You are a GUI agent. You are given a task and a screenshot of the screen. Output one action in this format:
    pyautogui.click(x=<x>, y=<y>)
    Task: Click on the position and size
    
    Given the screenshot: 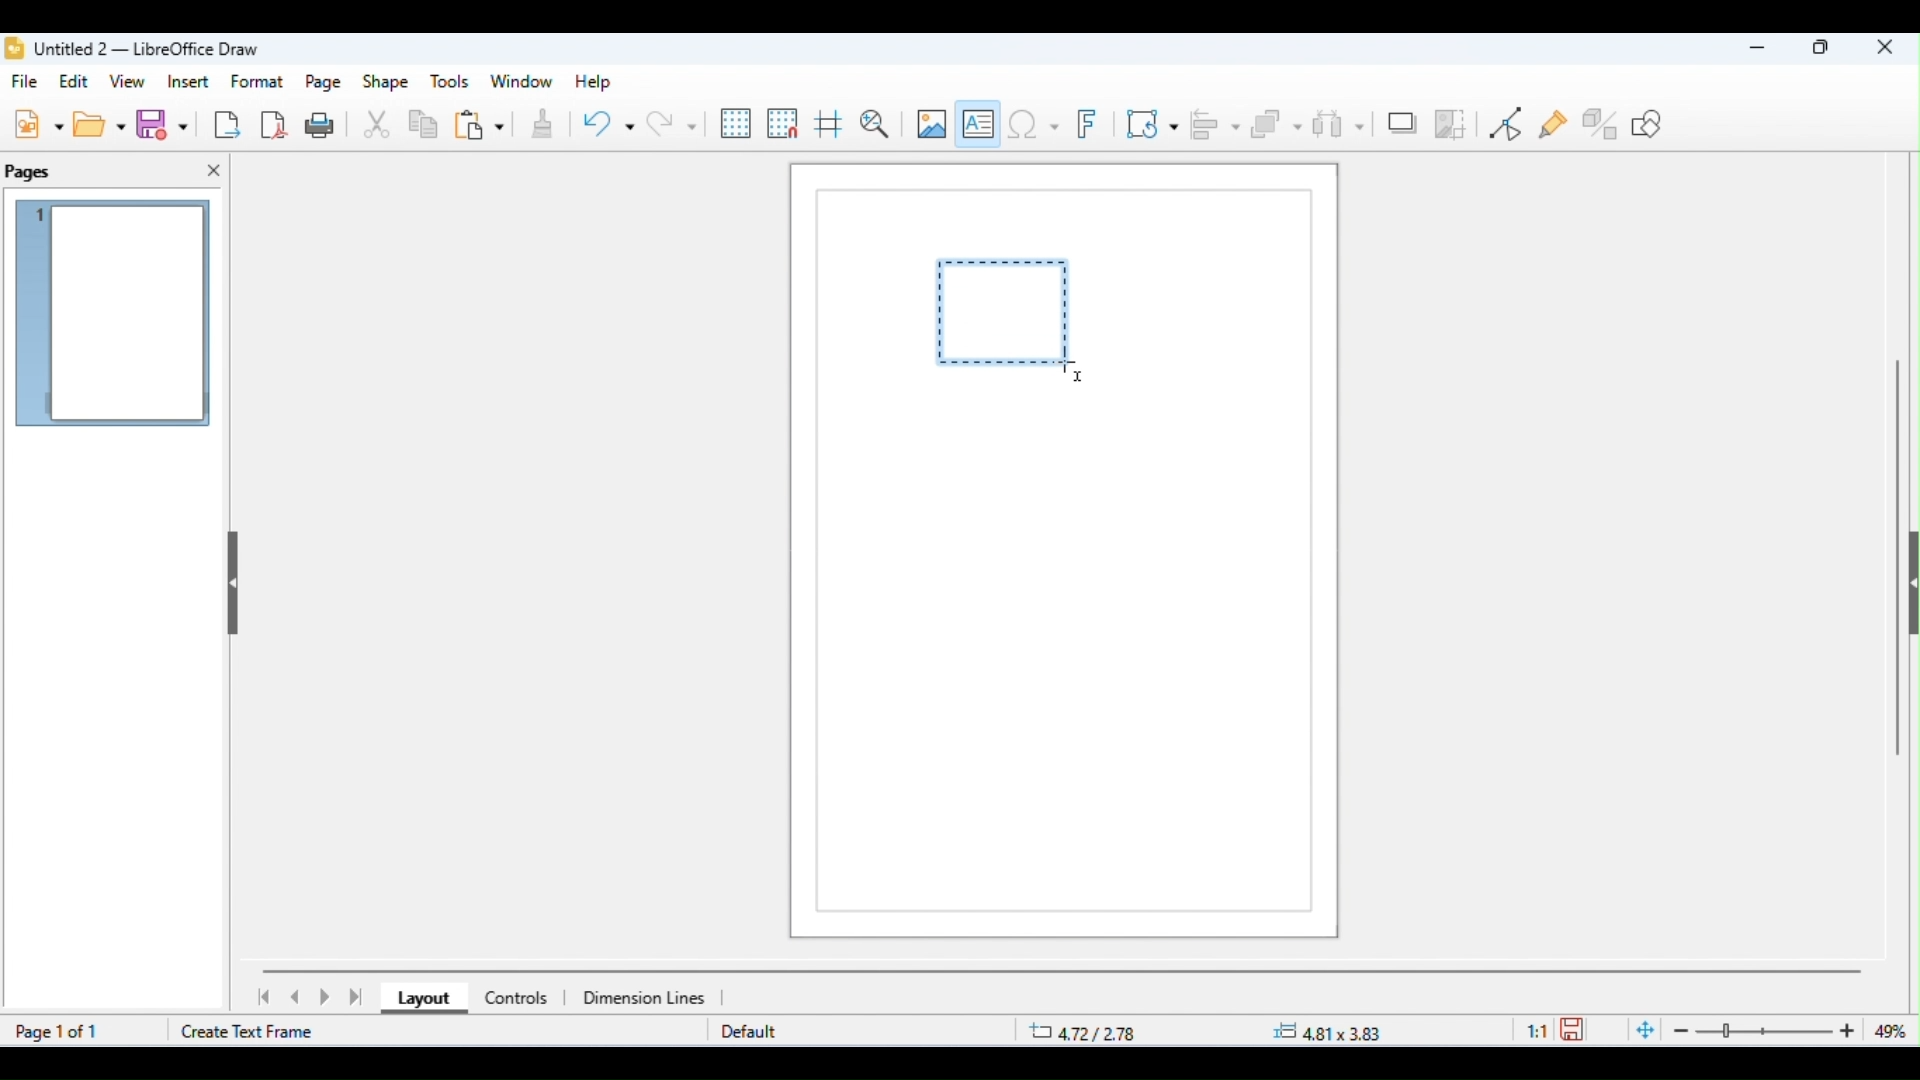 What is the action you would take?
    pyautogui.click(x=1208, y=1032)
    